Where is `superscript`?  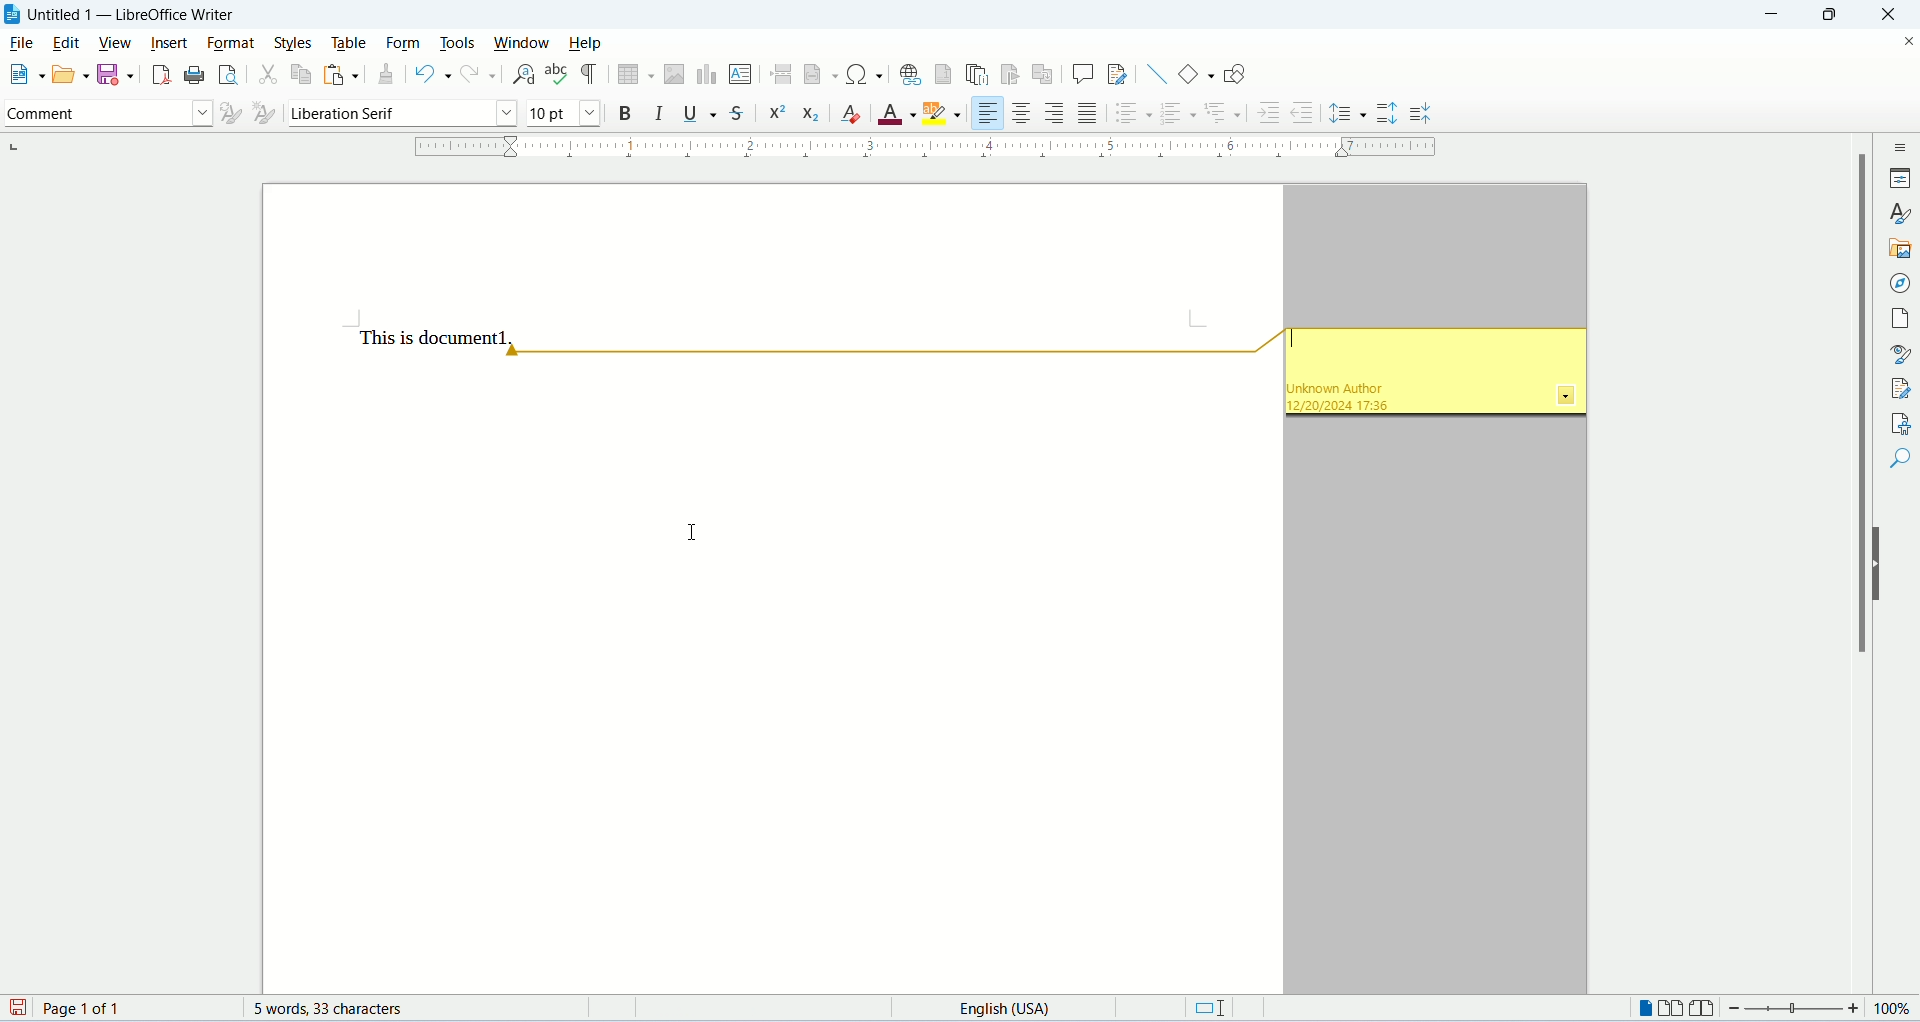
superscript is located at coordinates (777, 114).